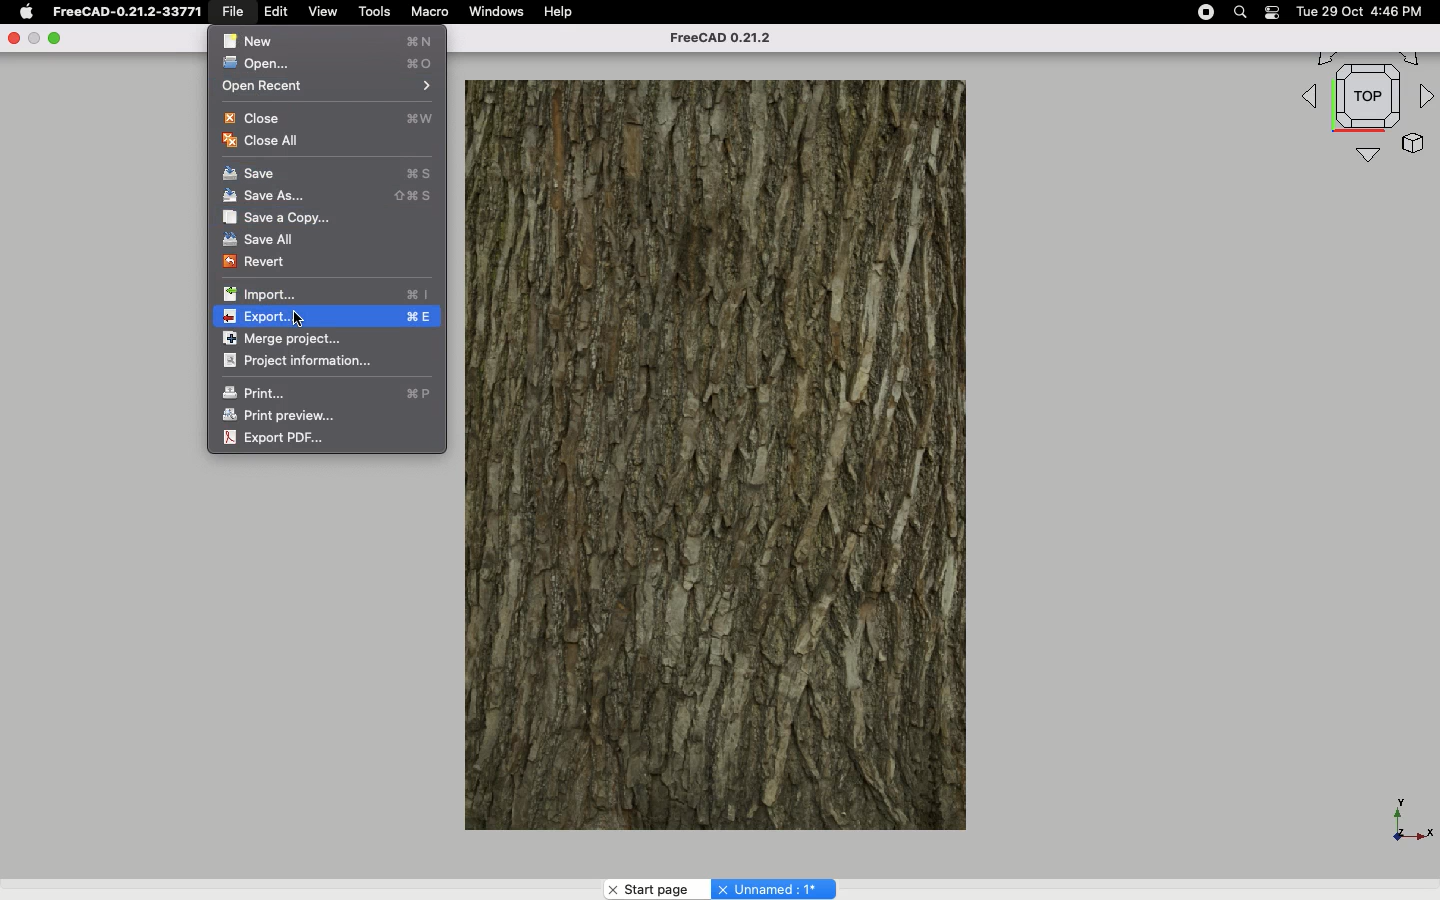  I want to click on Open, so click(332, 66).